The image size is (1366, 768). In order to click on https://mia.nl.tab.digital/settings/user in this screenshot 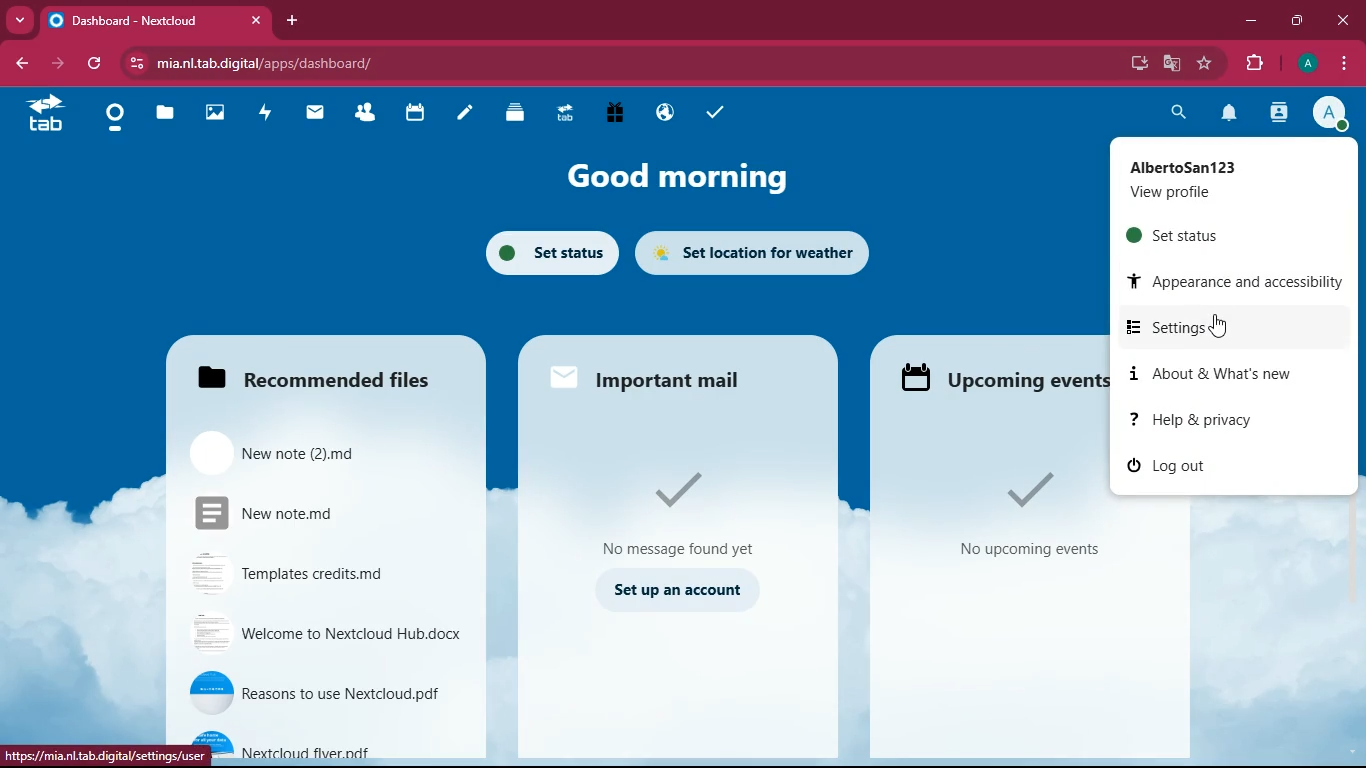, I will do `click(106, 754)`.